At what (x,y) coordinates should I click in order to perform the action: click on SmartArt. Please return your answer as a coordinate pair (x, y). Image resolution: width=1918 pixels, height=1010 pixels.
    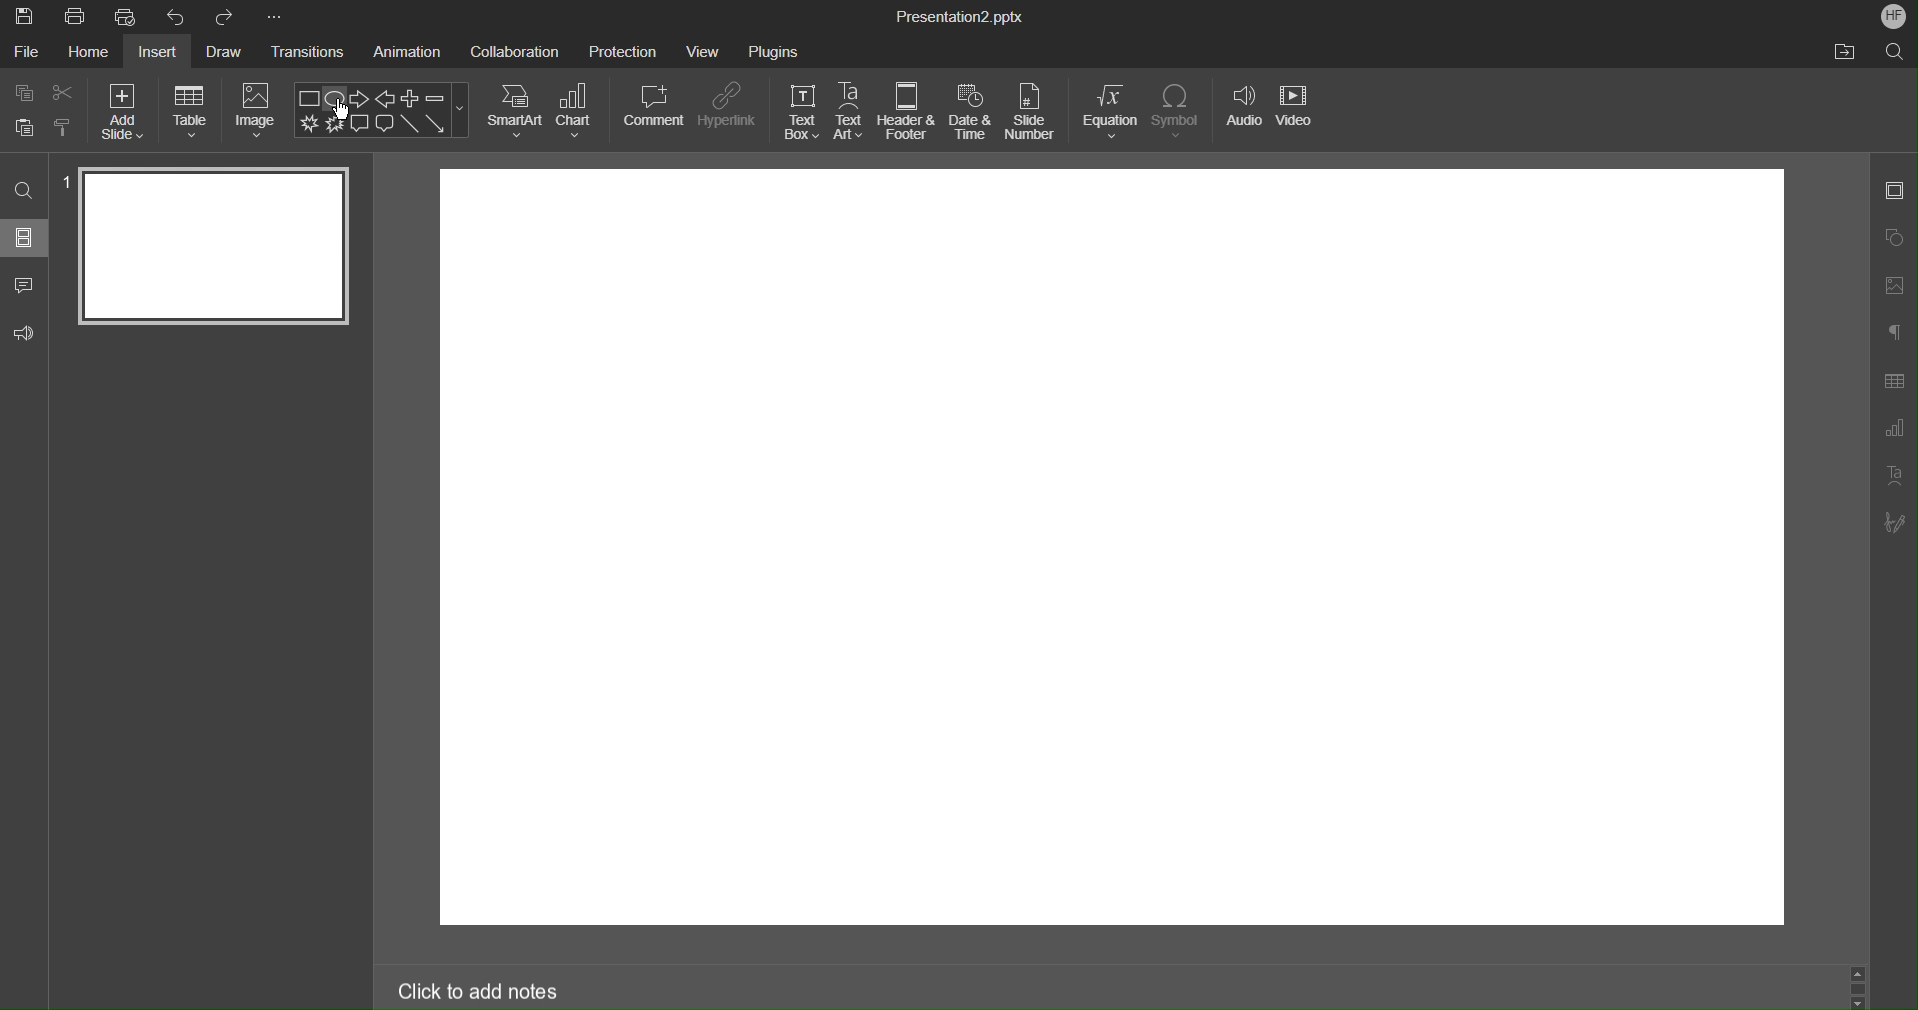
    Looking at the image, I should click on (515, 110).